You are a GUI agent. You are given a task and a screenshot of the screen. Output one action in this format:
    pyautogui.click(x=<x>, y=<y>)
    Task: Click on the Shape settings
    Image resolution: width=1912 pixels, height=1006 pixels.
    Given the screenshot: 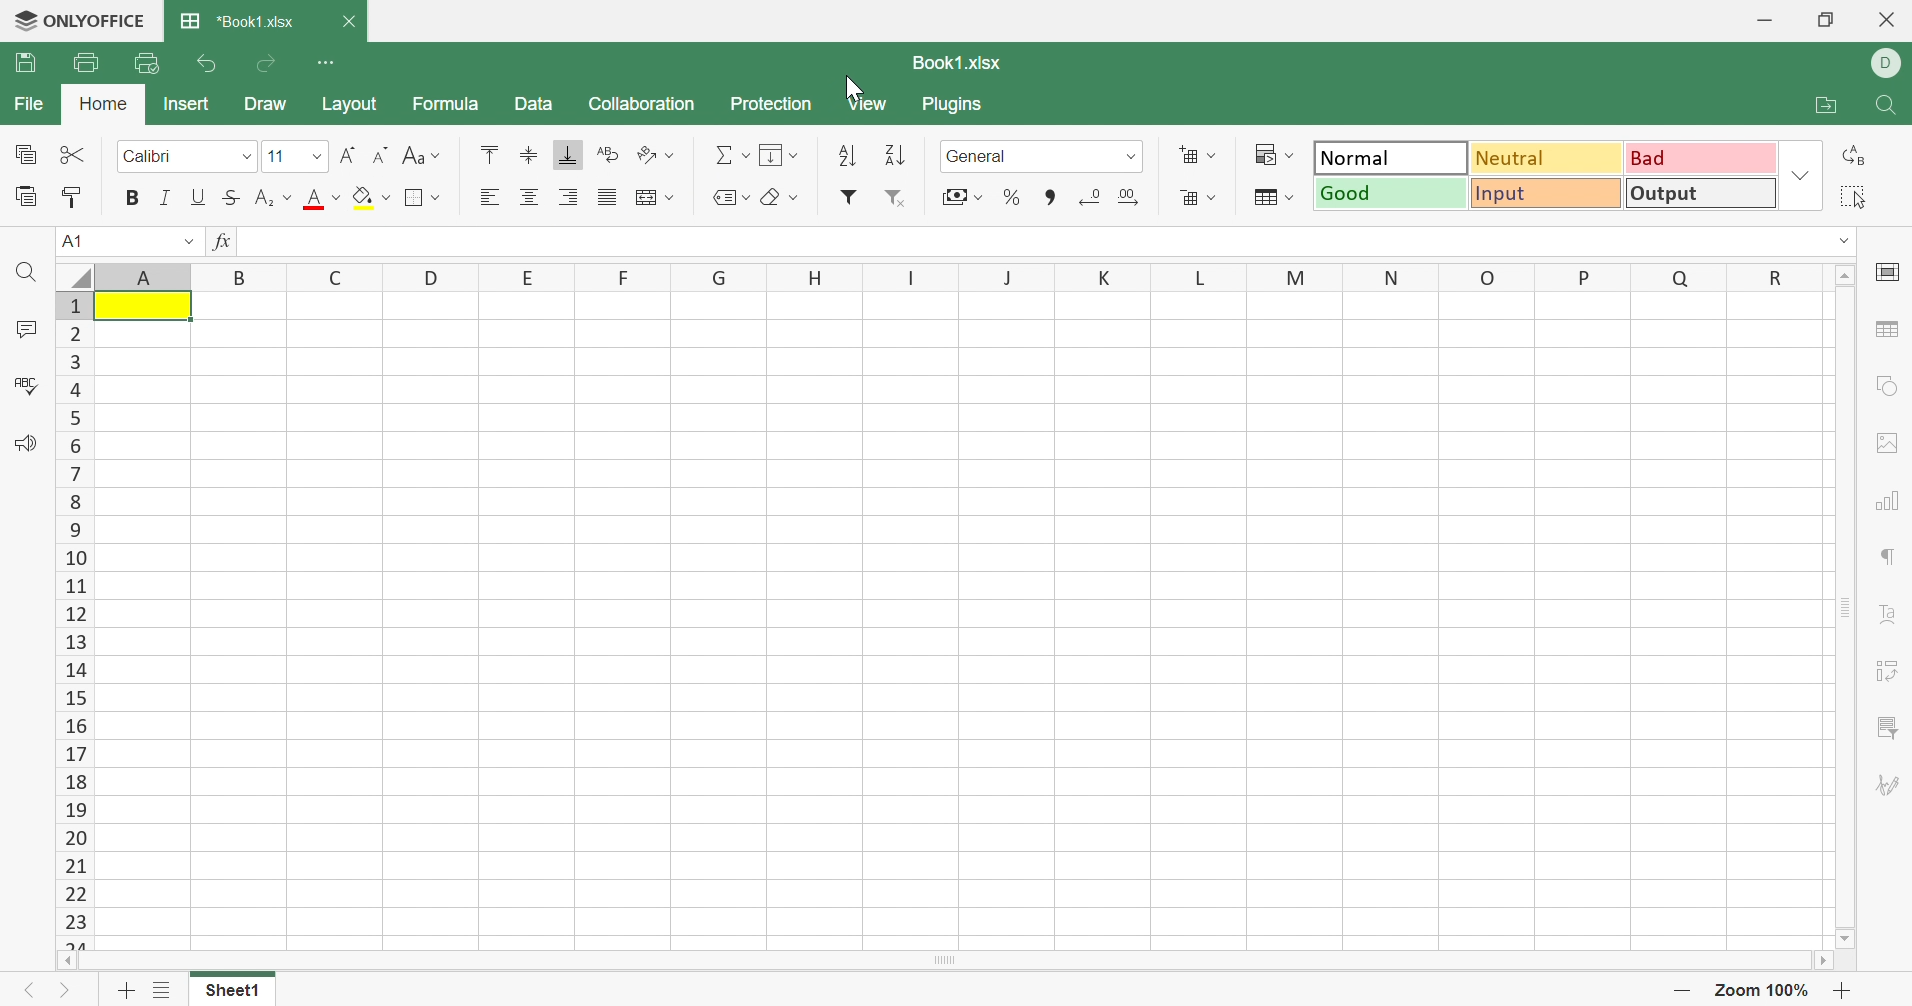 What is the action you would take?
    pyautogui.click(x=1887, y=387)
    